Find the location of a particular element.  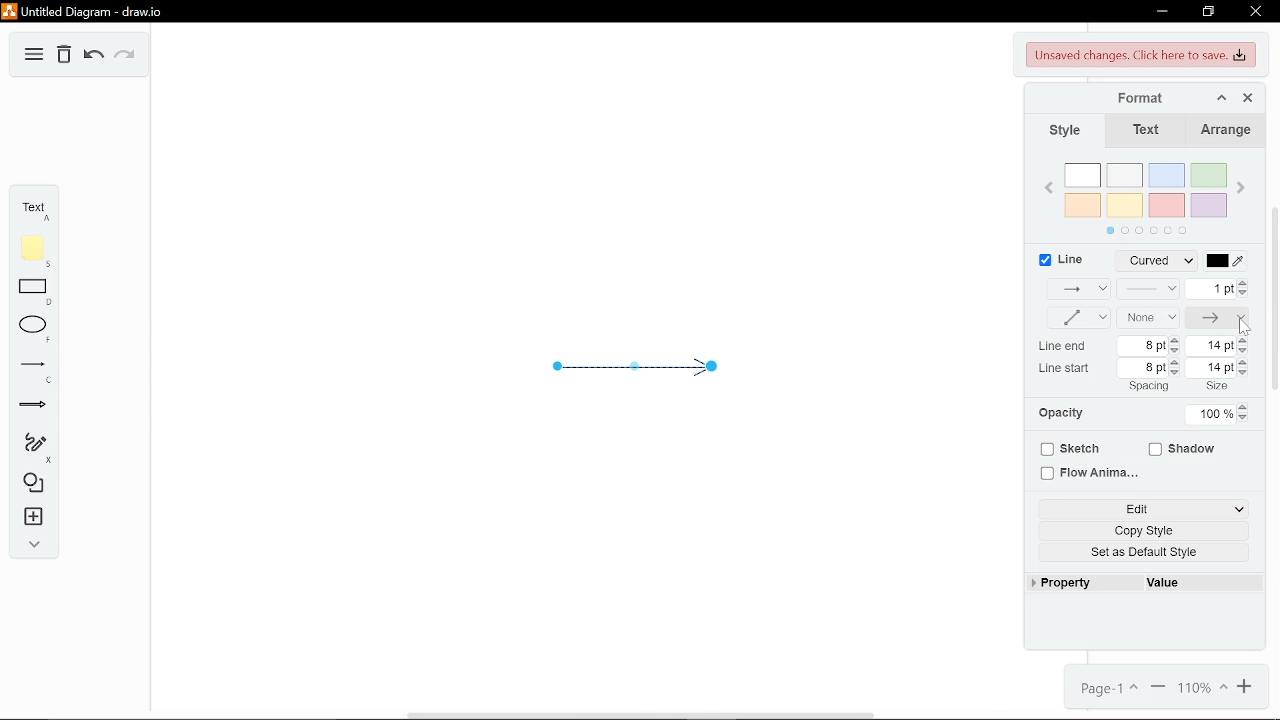

Freehand is located at coordinates (35, 446).